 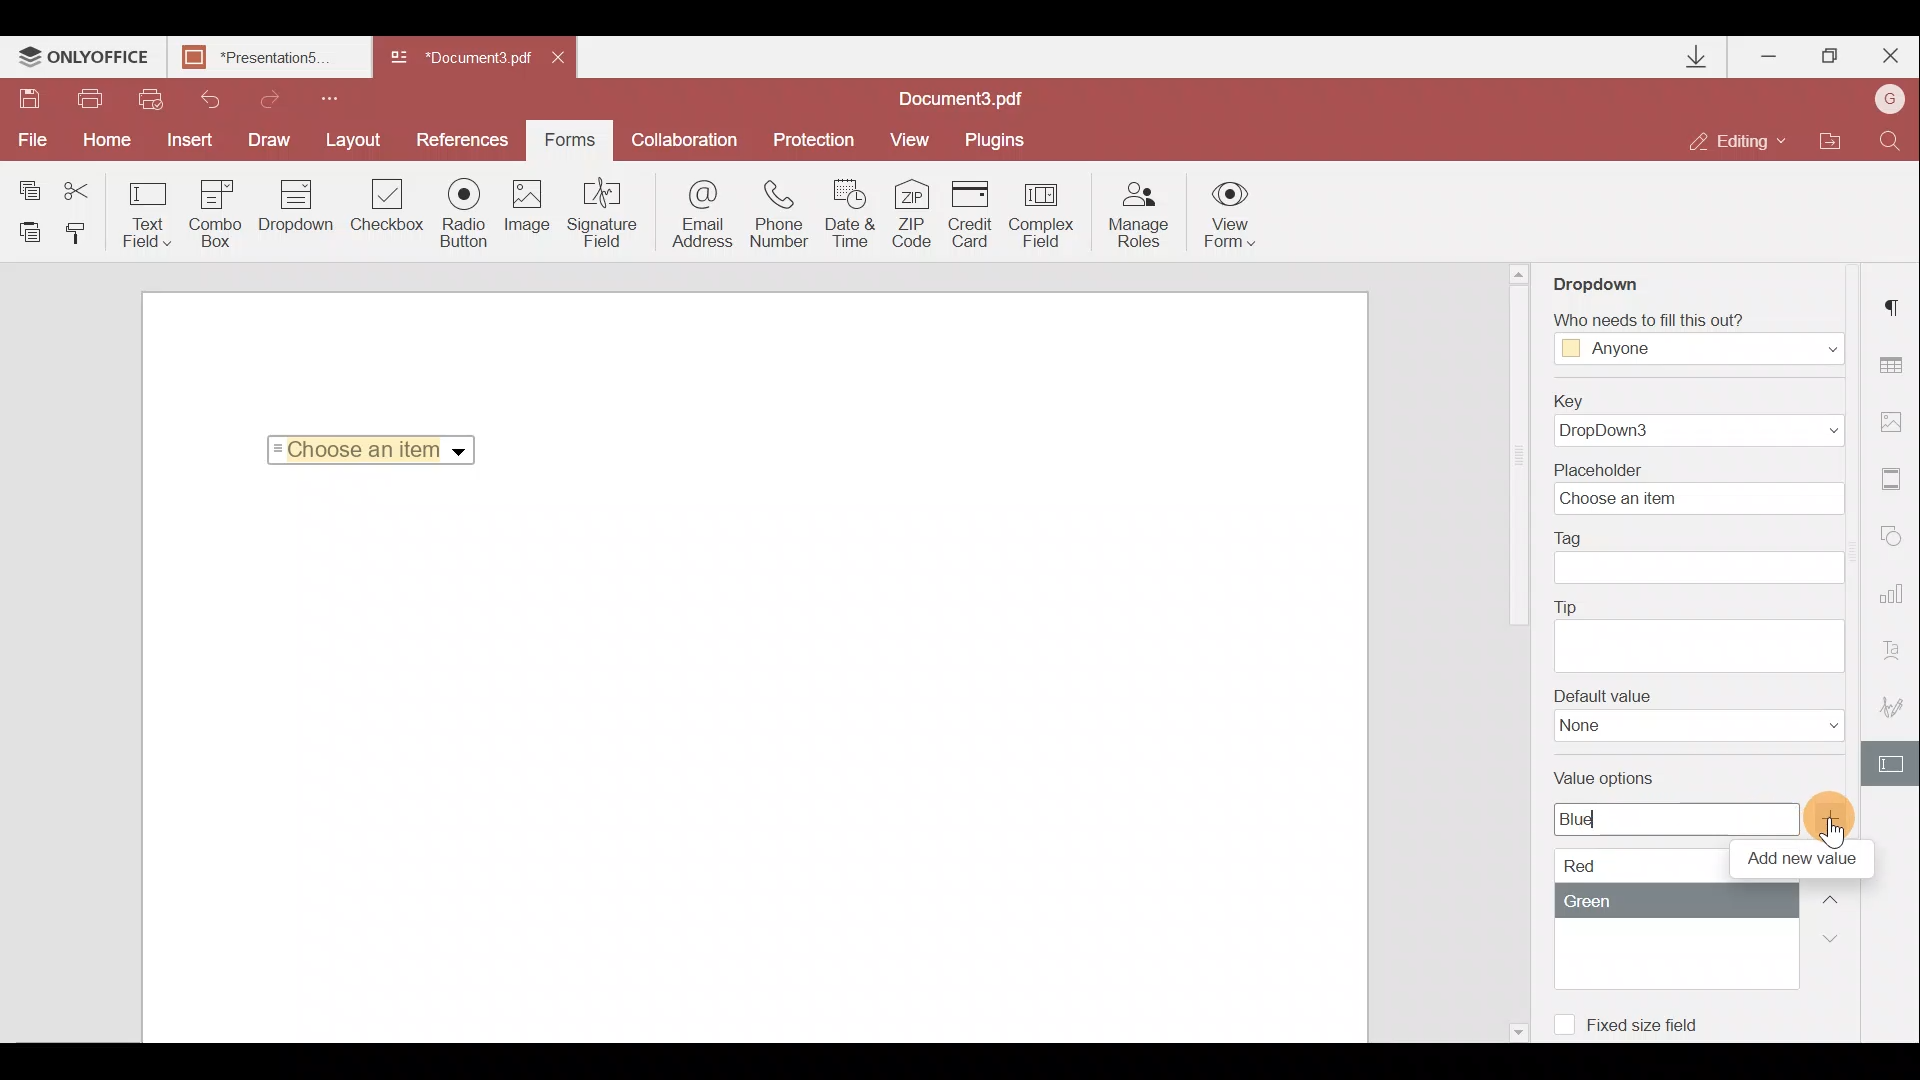 I want to click on Maximize, so click(x=1829, y=59).